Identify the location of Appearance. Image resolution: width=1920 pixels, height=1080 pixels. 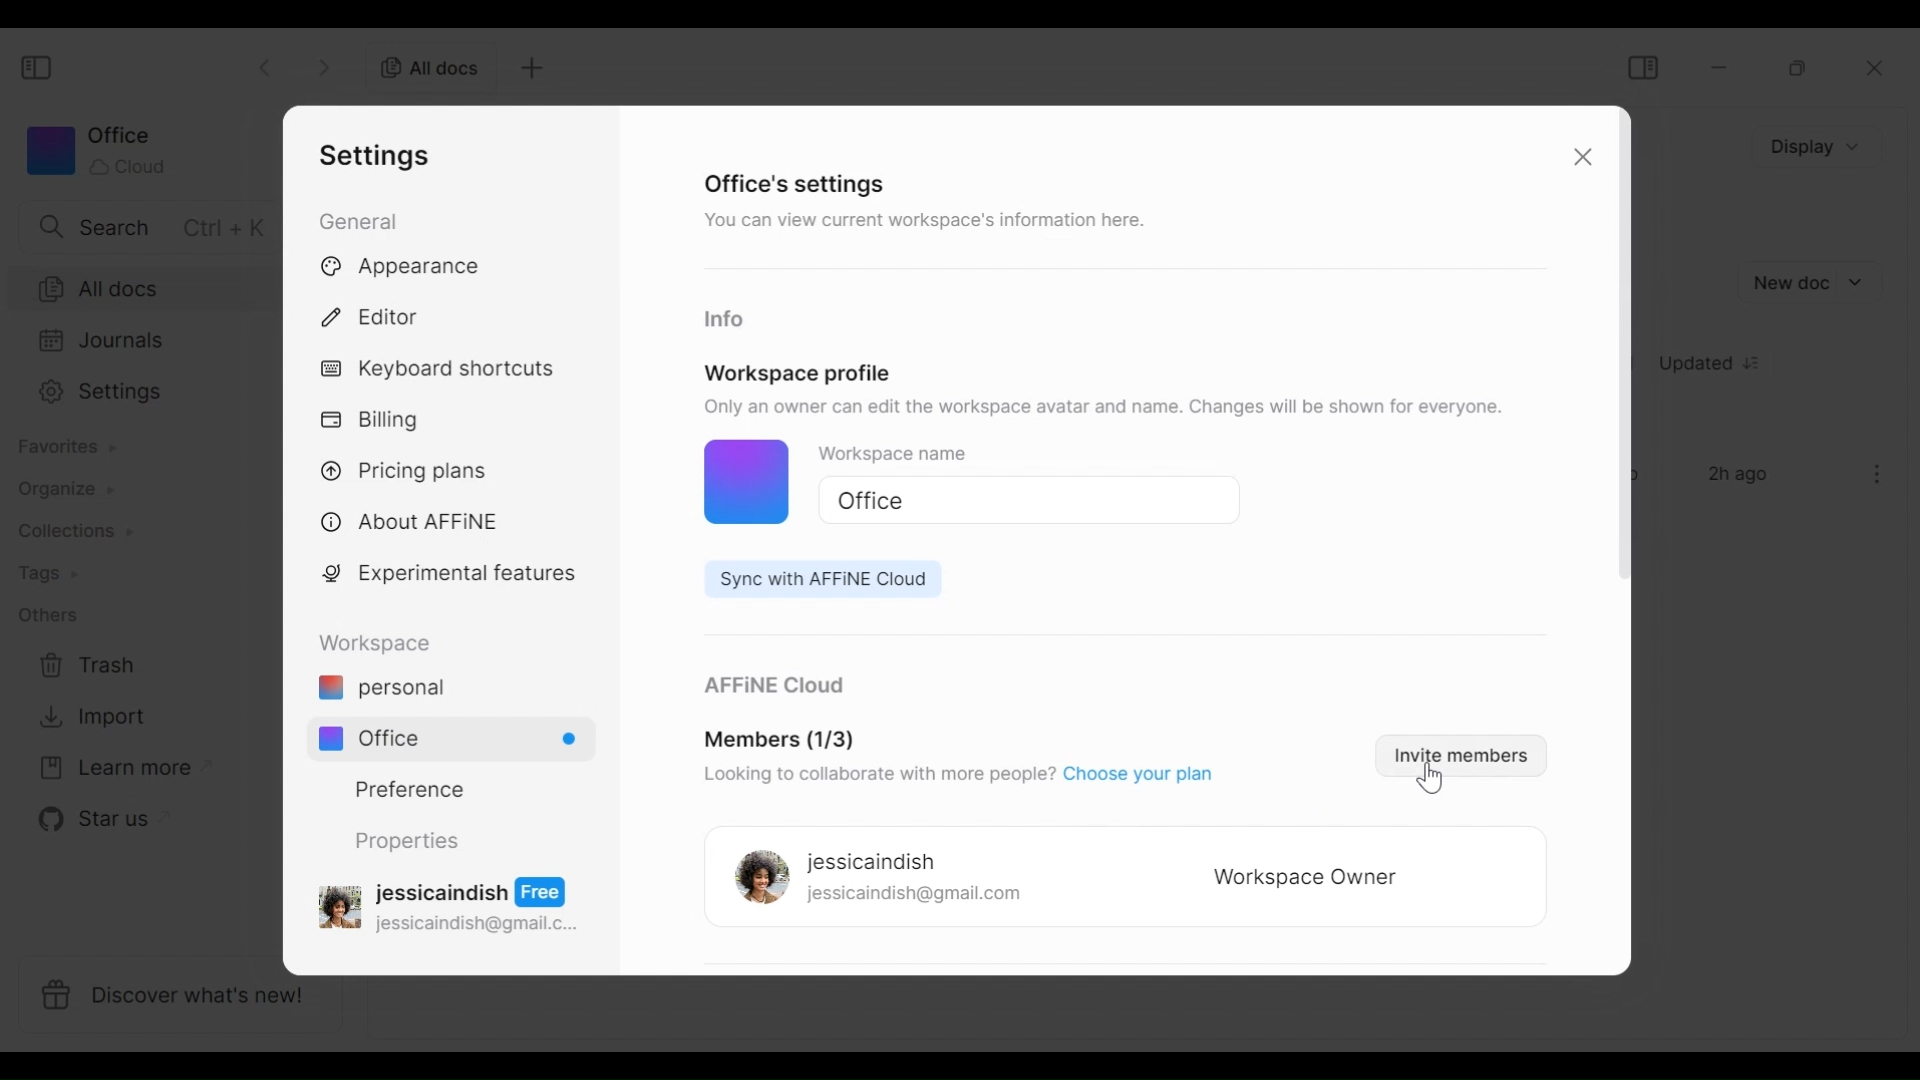
(407, 268).